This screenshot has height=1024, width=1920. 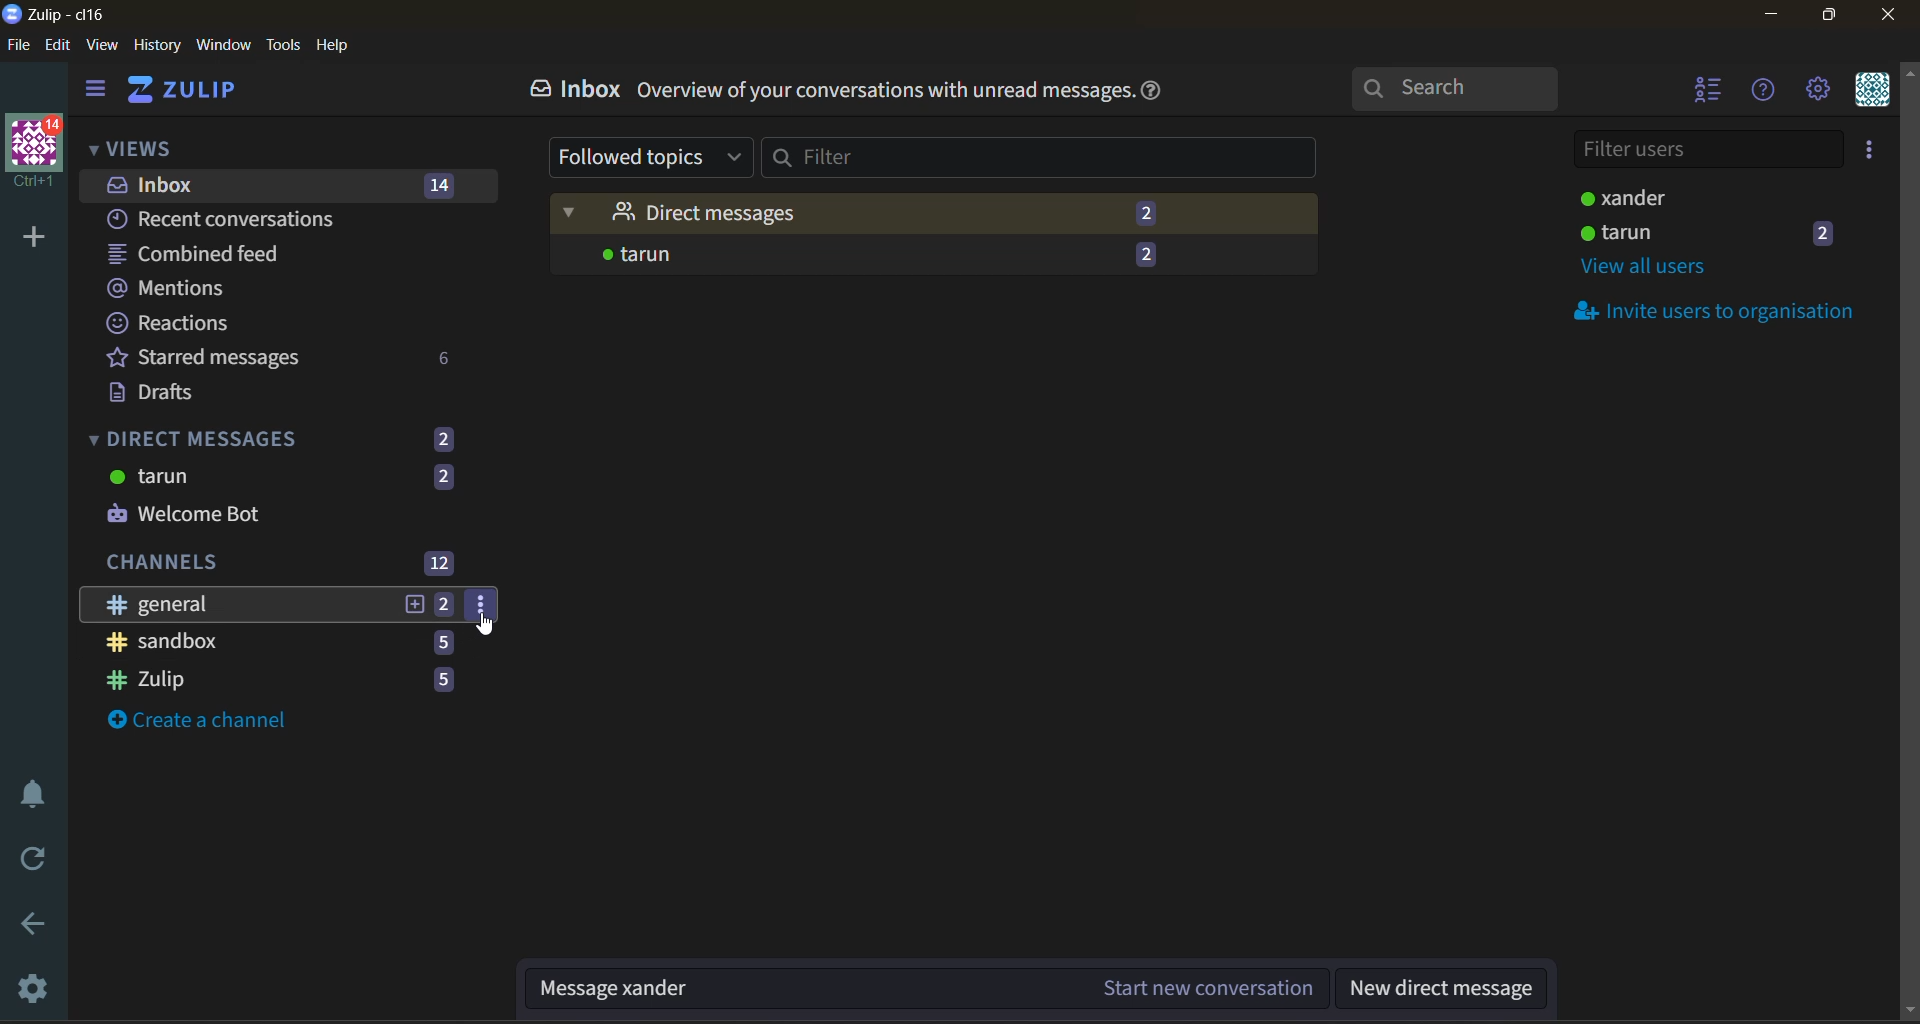 What do you see at coordinates (133, 146) in the screenshot?
I see `views` at bounding box center [133, 146].